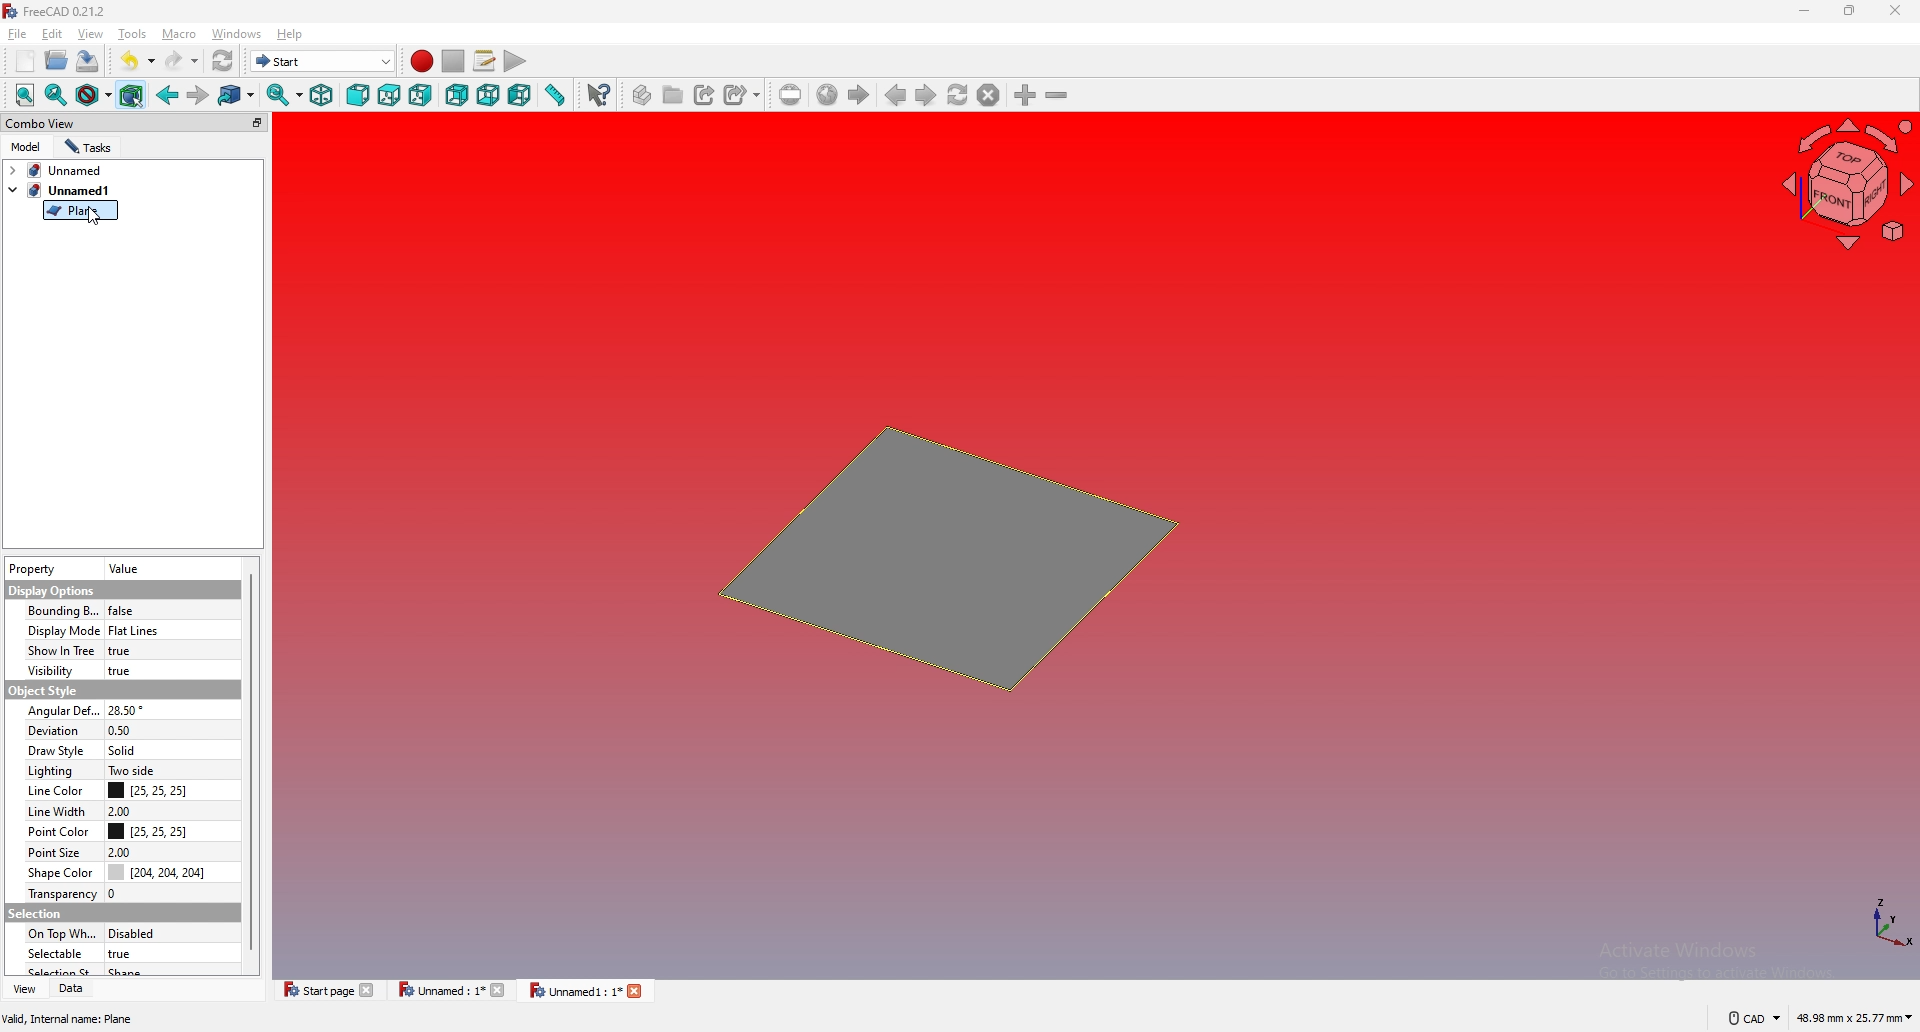 The image size is (1920, 1032). Describe the element at coordinates (198, 96) in the screenshot. I see `forward` at that location.